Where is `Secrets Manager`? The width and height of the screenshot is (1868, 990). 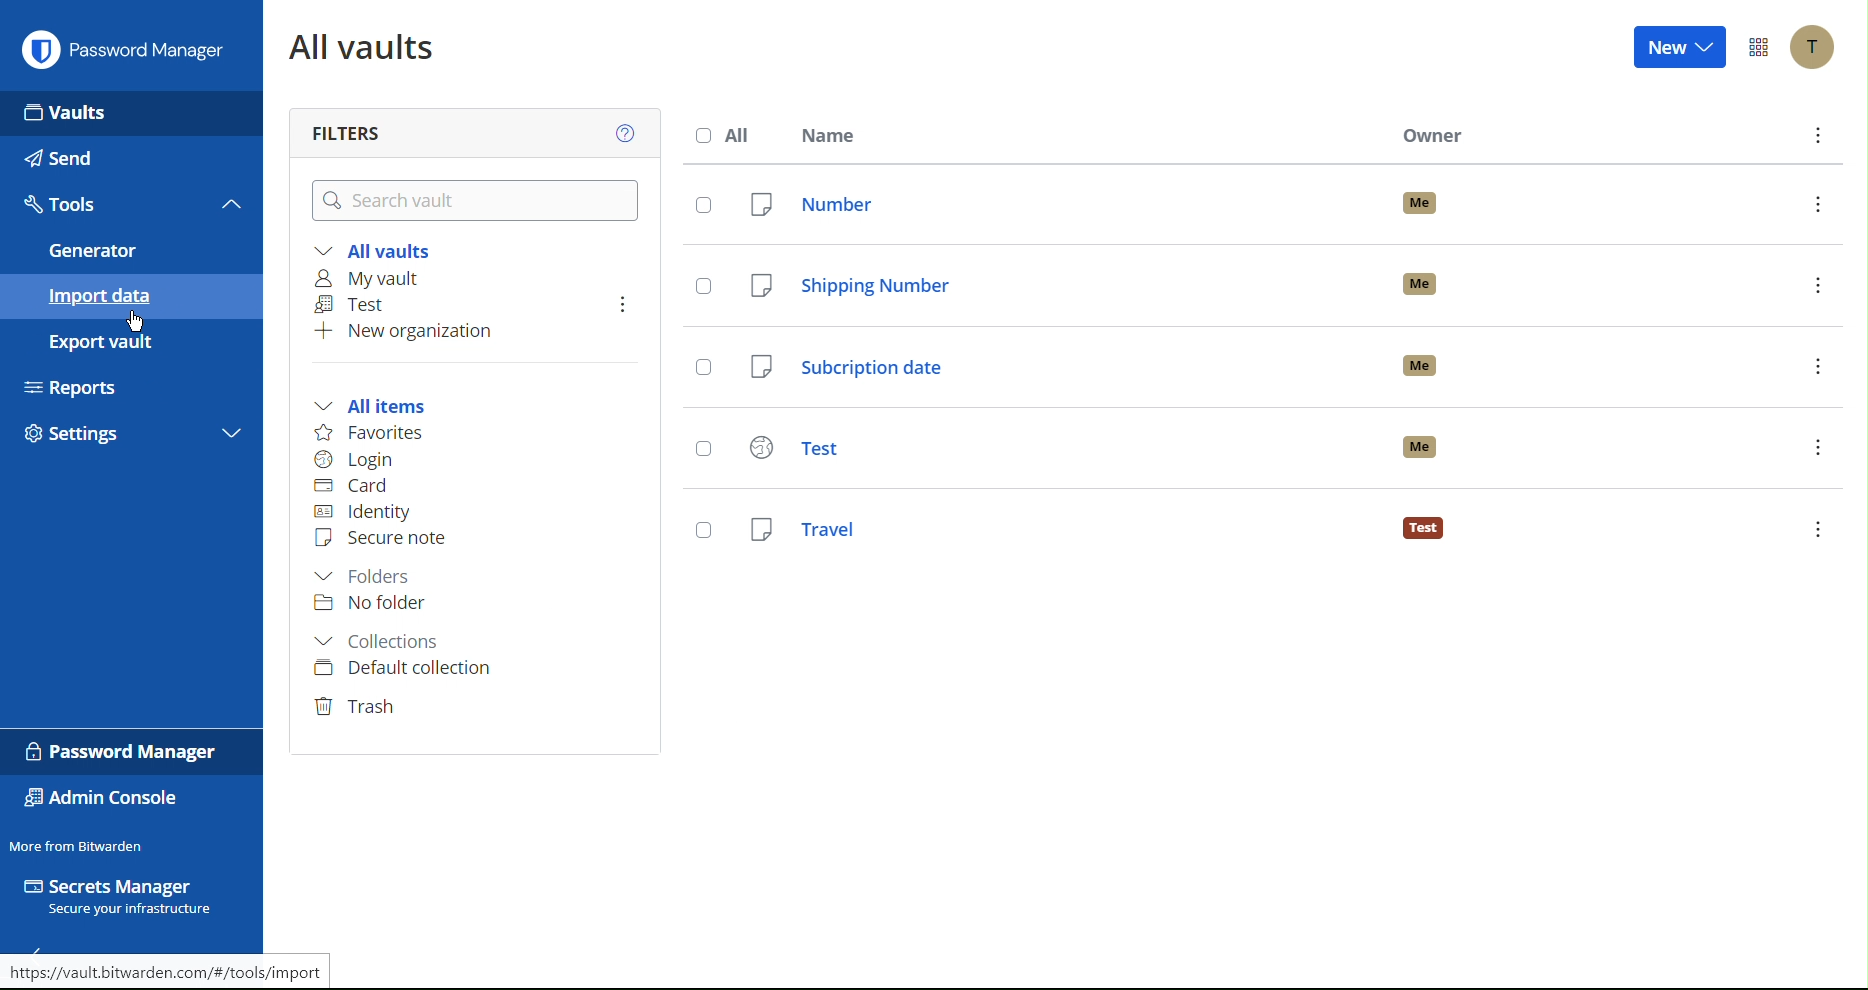 Secrets Manager is located at coordinates (122, 899).